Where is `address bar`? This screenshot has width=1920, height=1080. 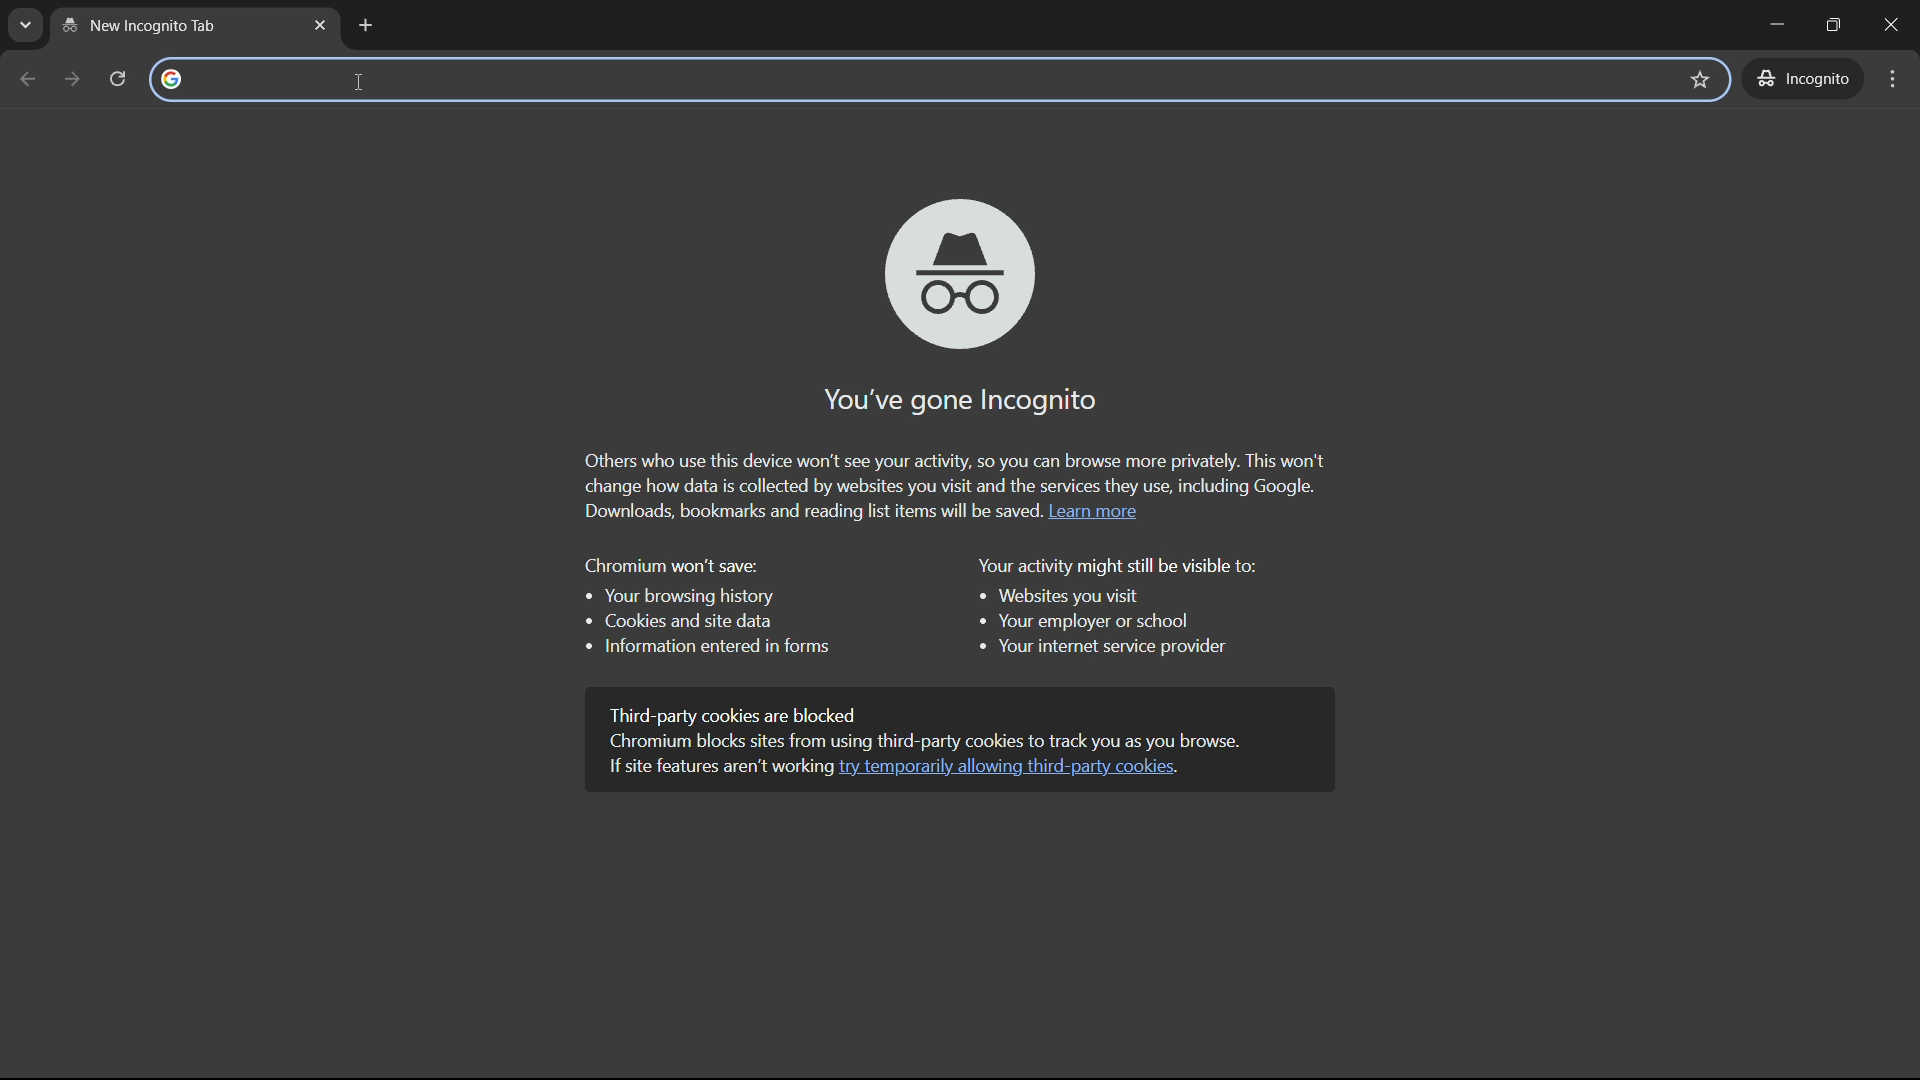 address bar is located at coordinates (908, 79).